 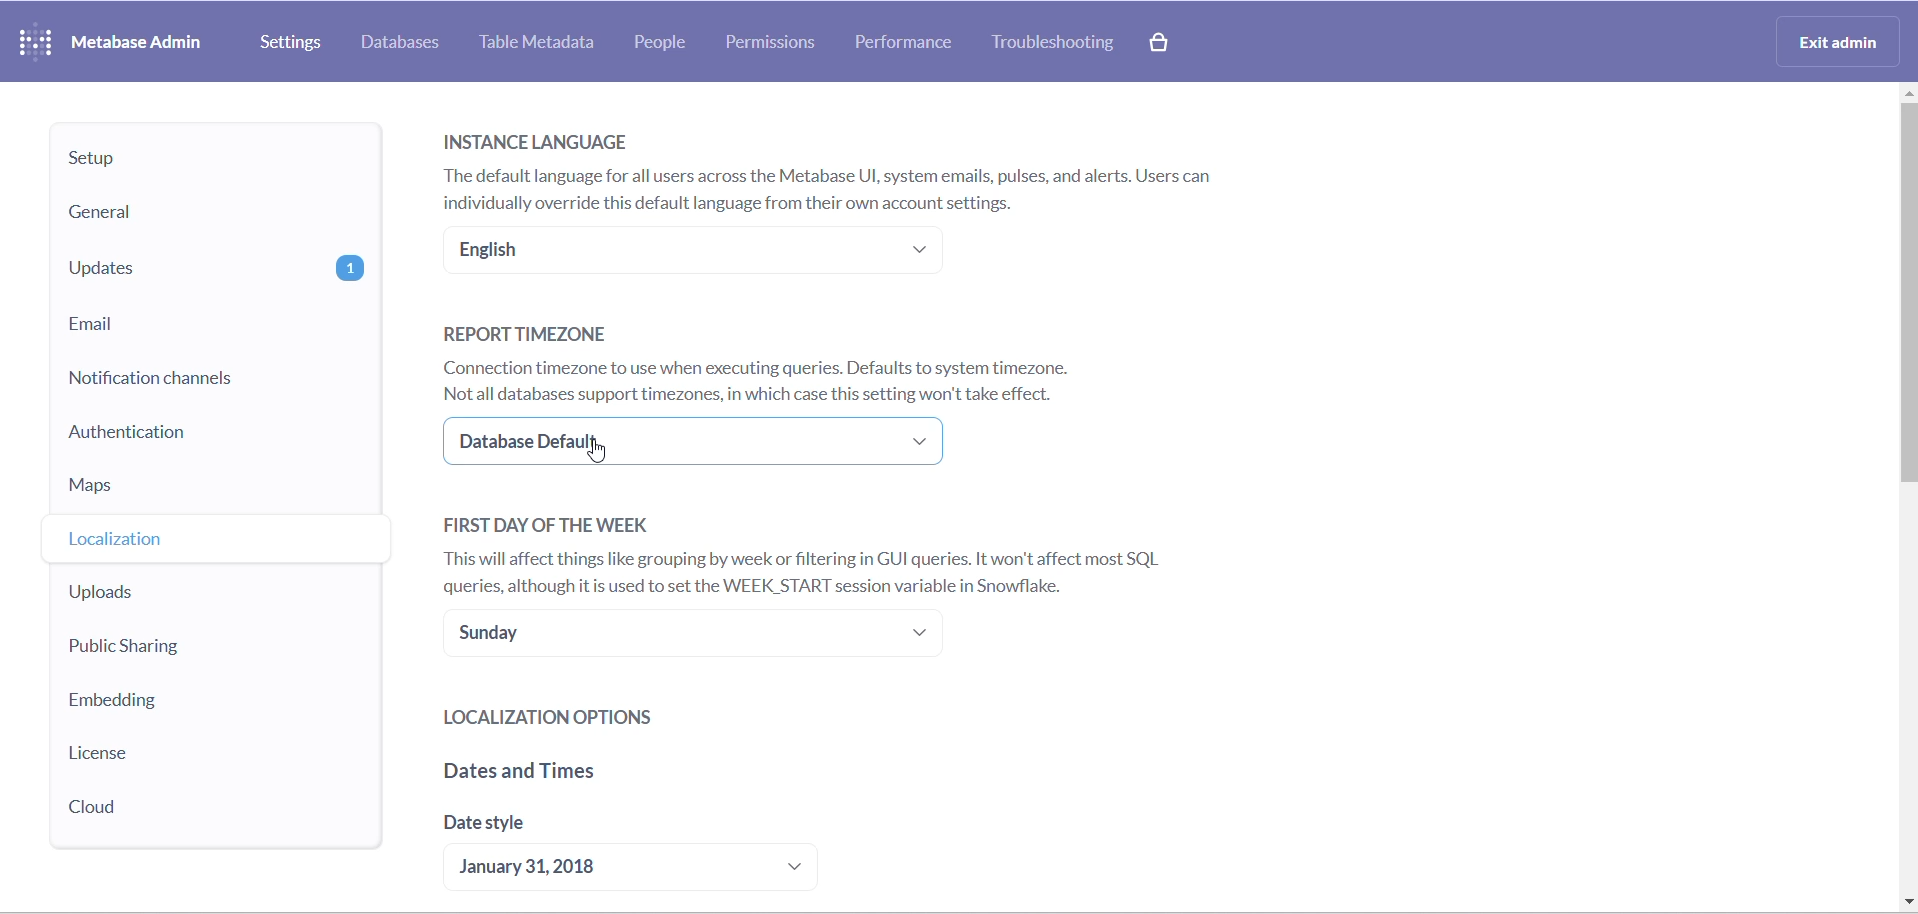 What do you see at coordinates (1906, 902) in the screenshot?
I see `move down` at bounding box center [1906, 902].